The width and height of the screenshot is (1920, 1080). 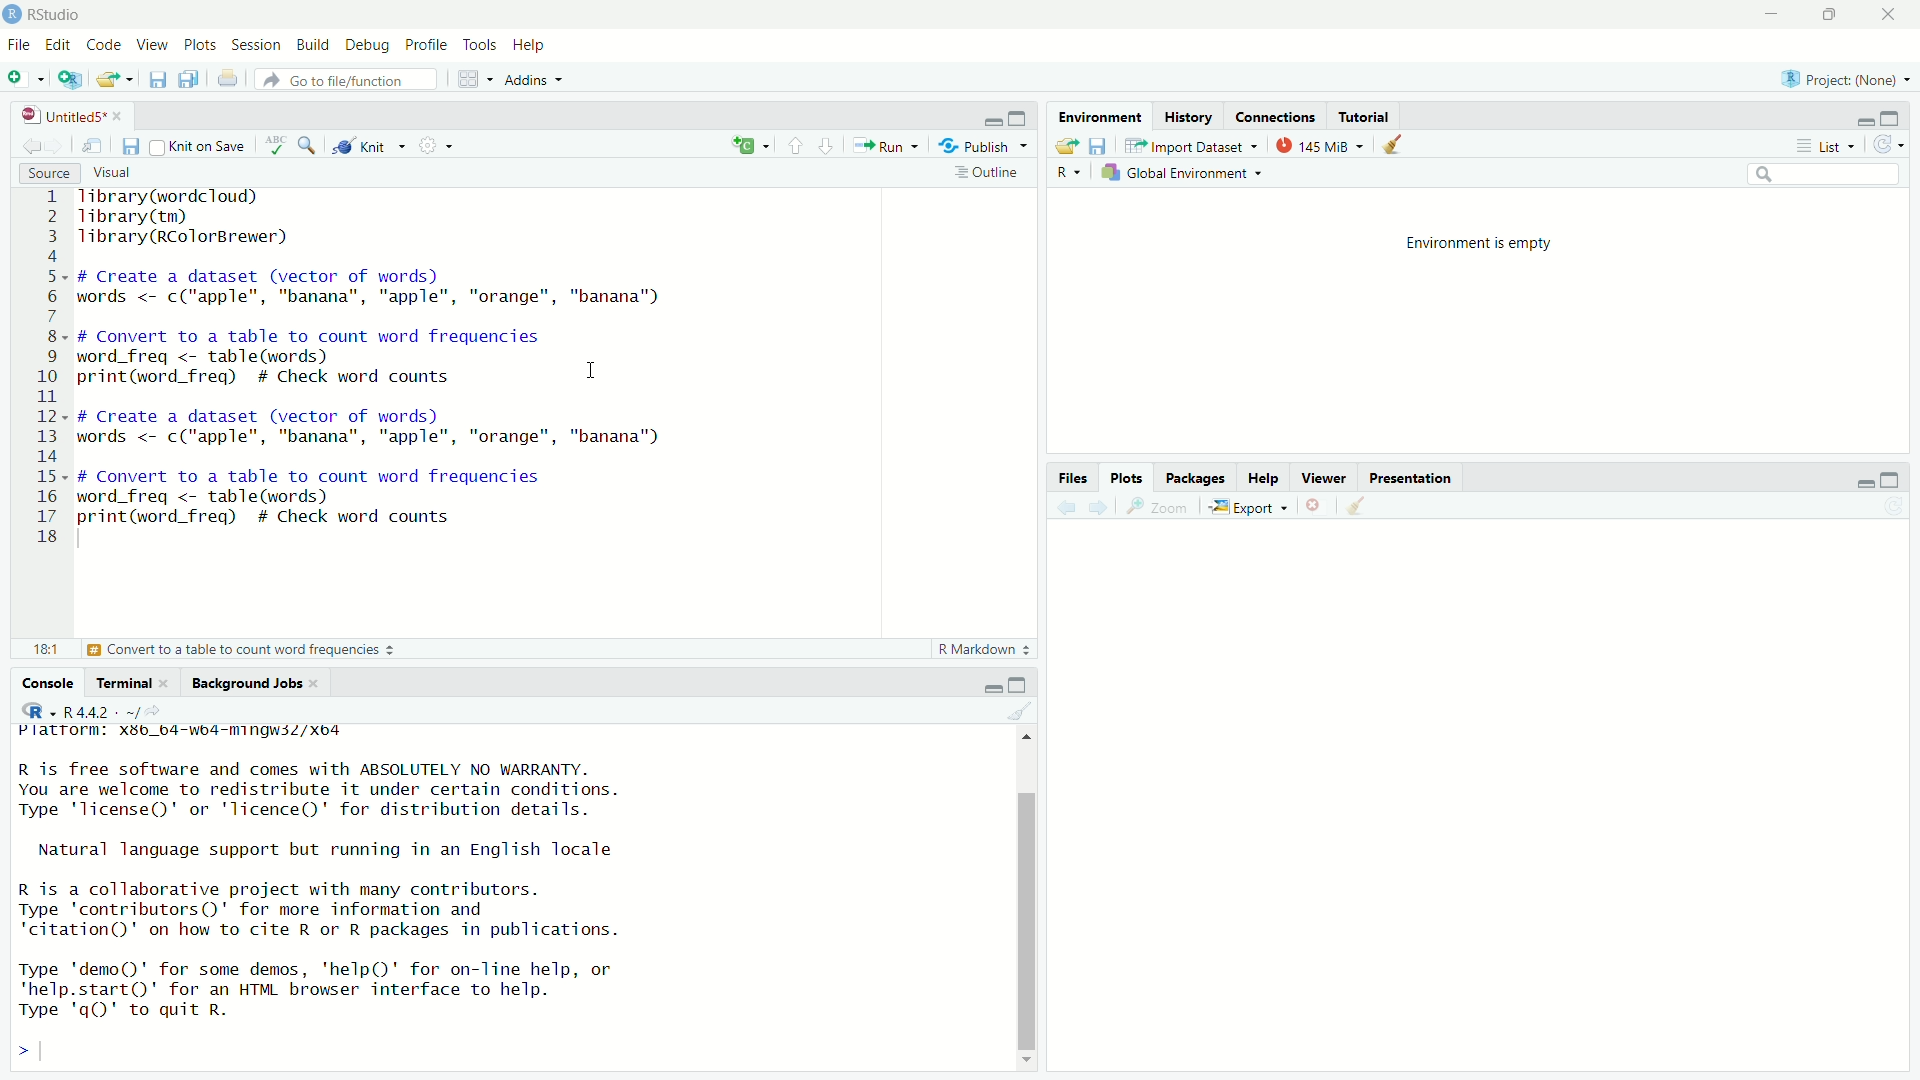 I want to click on create file, so click(x=754, y=147).